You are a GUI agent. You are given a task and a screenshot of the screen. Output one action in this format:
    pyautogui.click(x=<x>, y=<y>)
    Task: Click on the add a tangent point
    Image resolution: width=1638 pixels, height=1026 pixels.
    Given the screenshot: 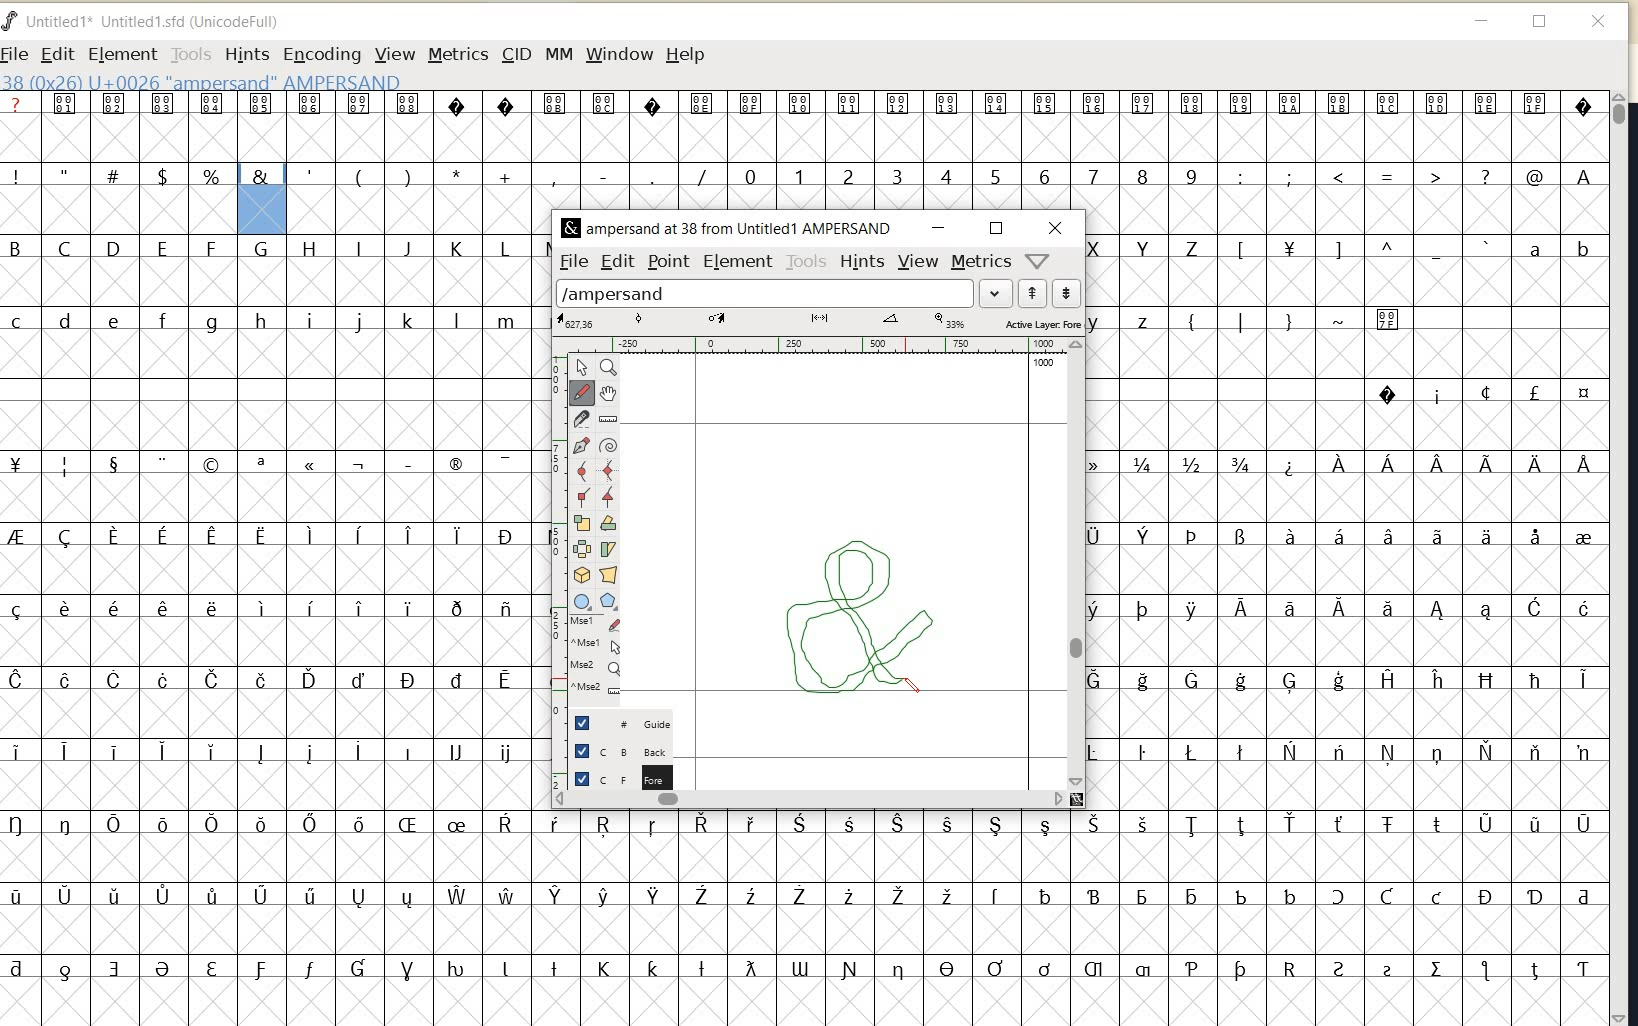 What is the action you would take?
    pyautogui.click(x=608, y=496)
    